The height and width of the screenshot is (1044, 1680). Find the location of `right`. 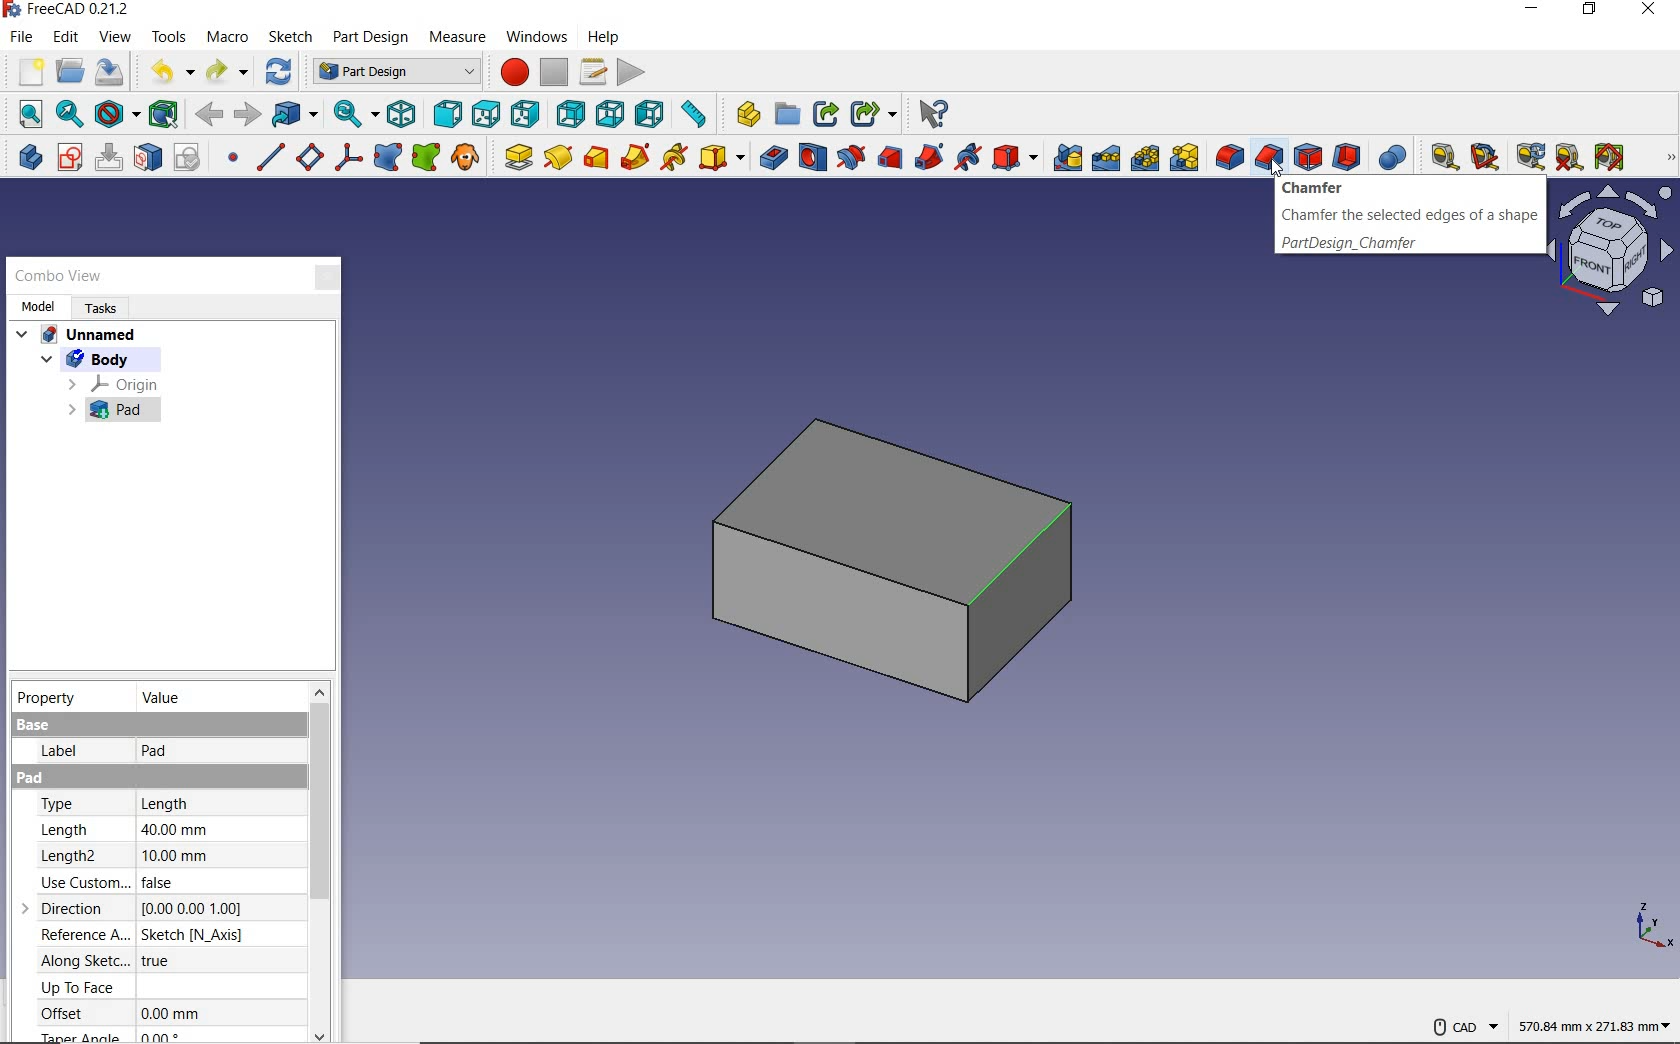

right is located at coordinates (526, 115).